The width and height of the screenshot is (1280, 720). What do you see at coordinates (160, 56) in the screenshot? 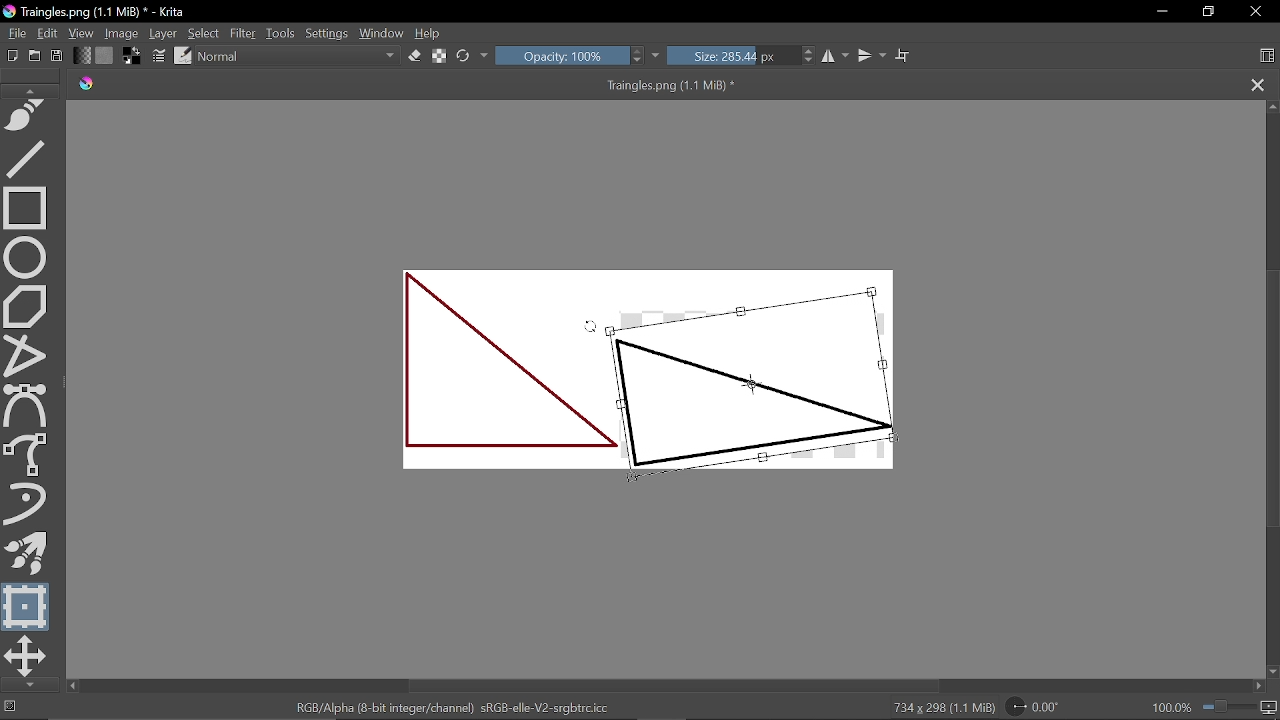
I see `Edit brush settings` at bounding box center [160, 56].